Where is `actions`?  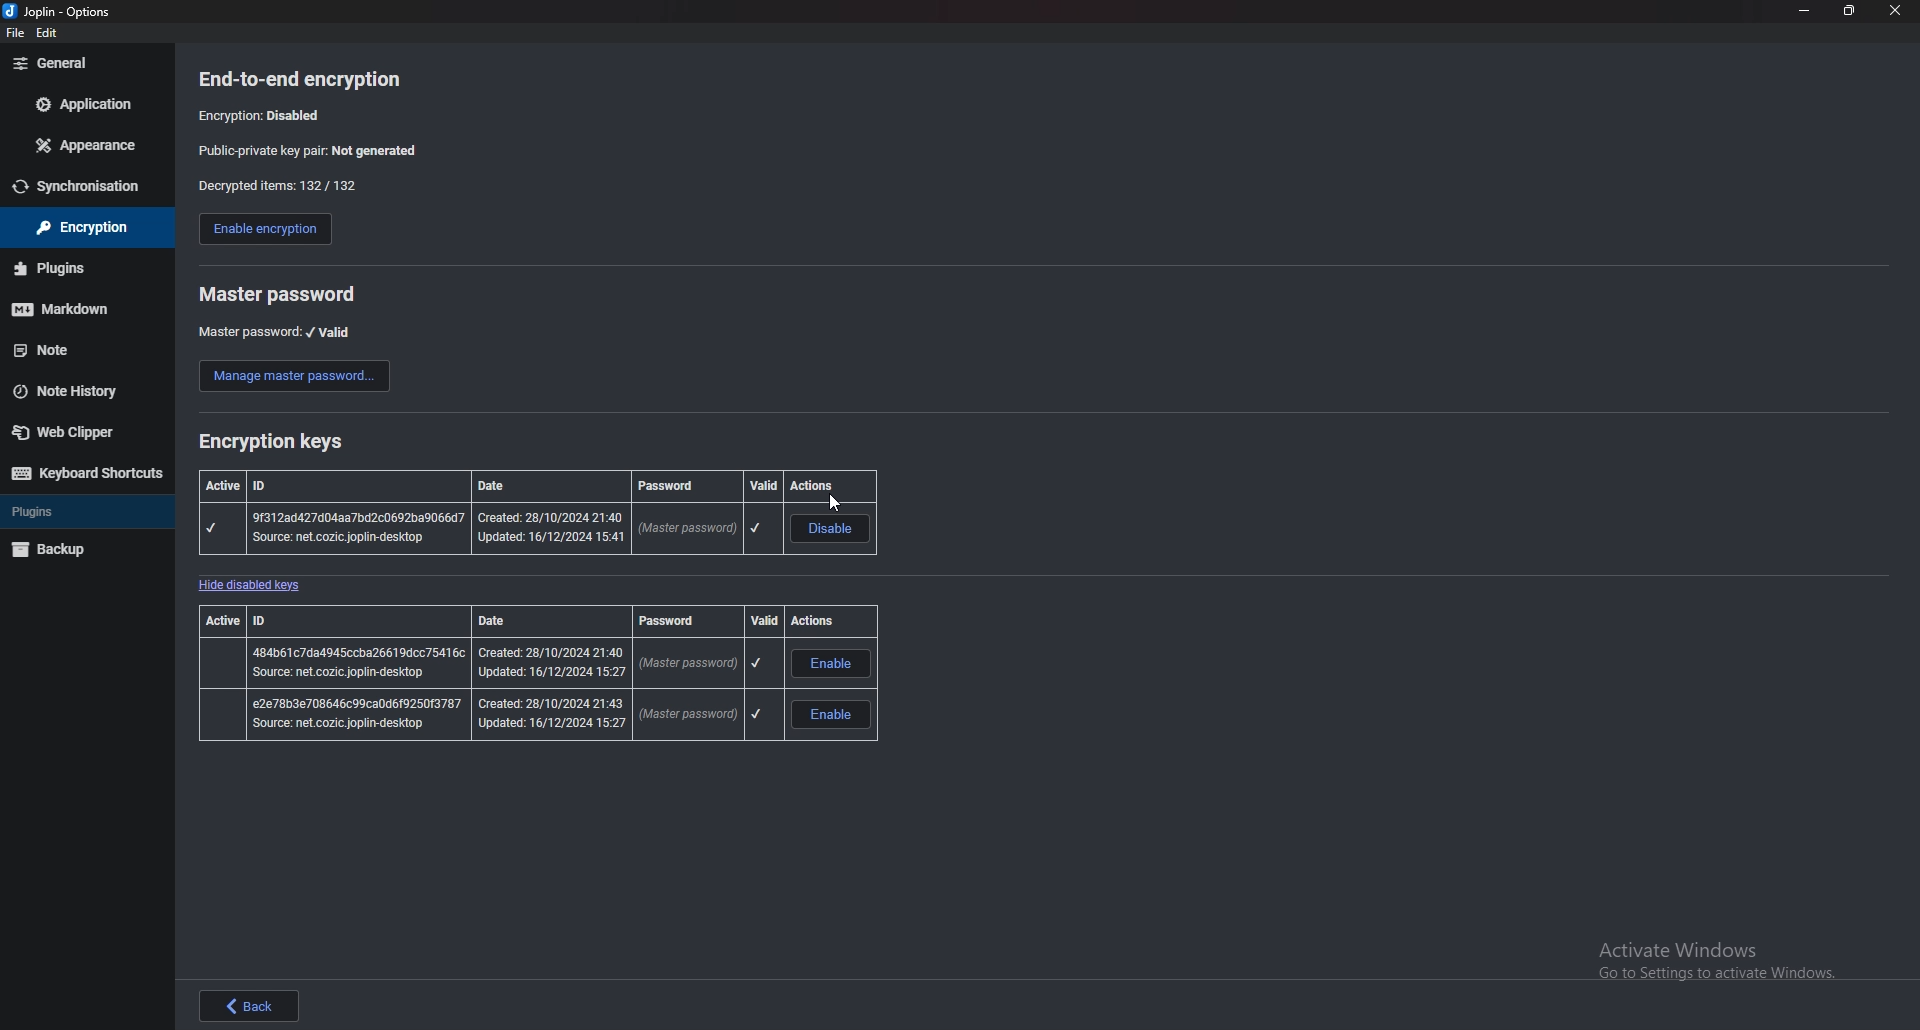
actions is located at coordinates (829, 619).